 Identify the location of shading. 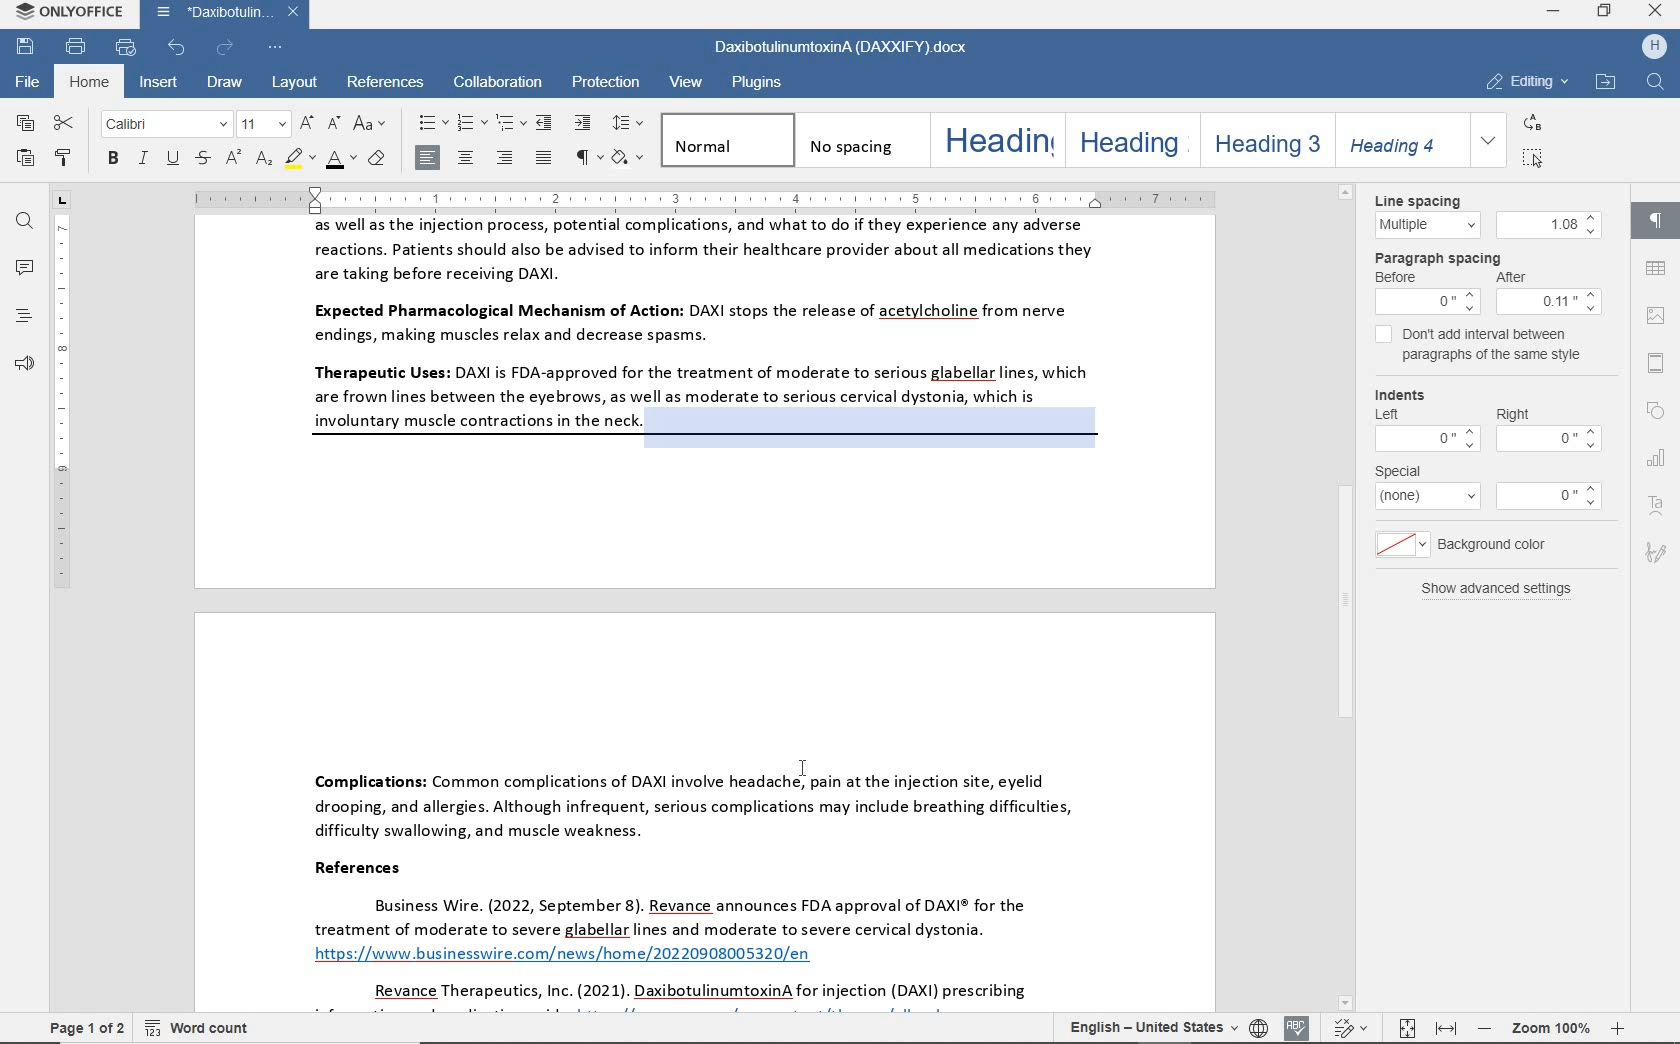
(630, 159).